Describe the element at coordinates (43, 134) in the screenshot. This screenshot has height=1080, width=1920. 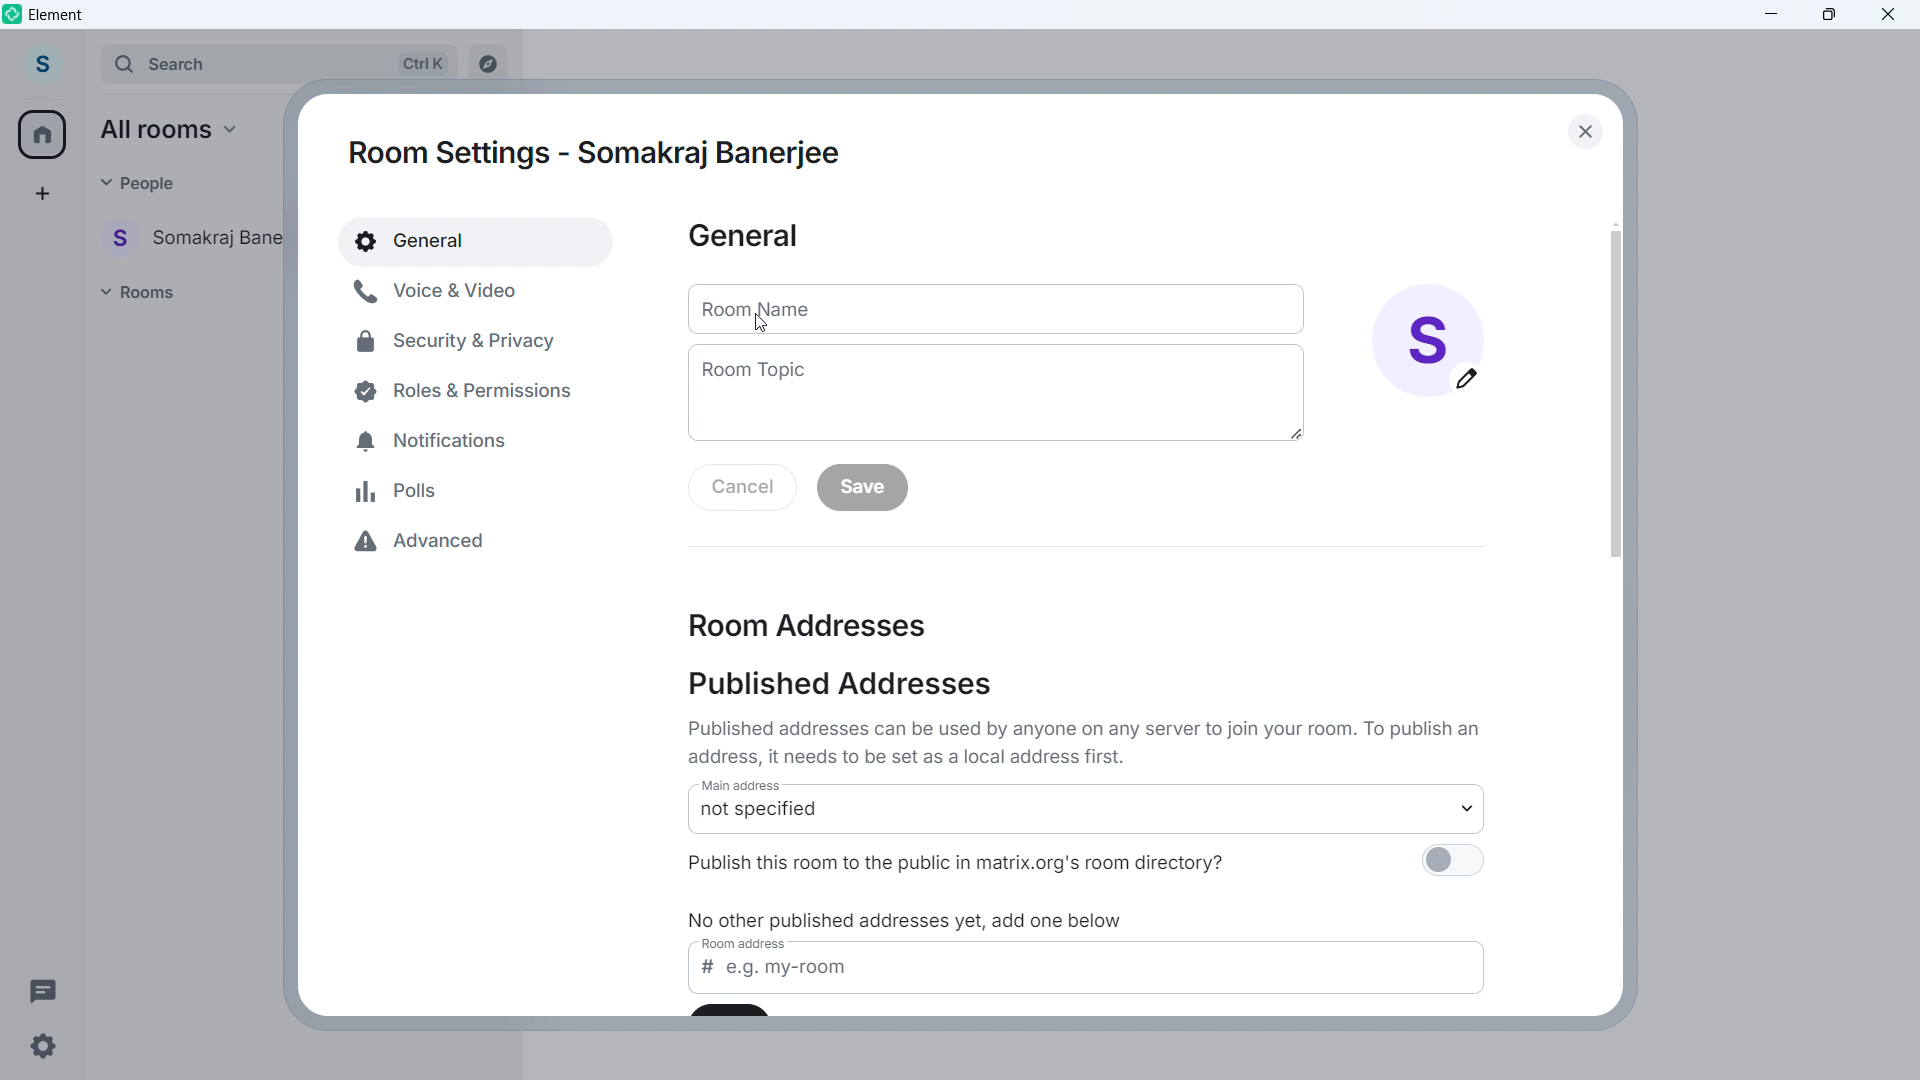
I see `Home ` at that location.